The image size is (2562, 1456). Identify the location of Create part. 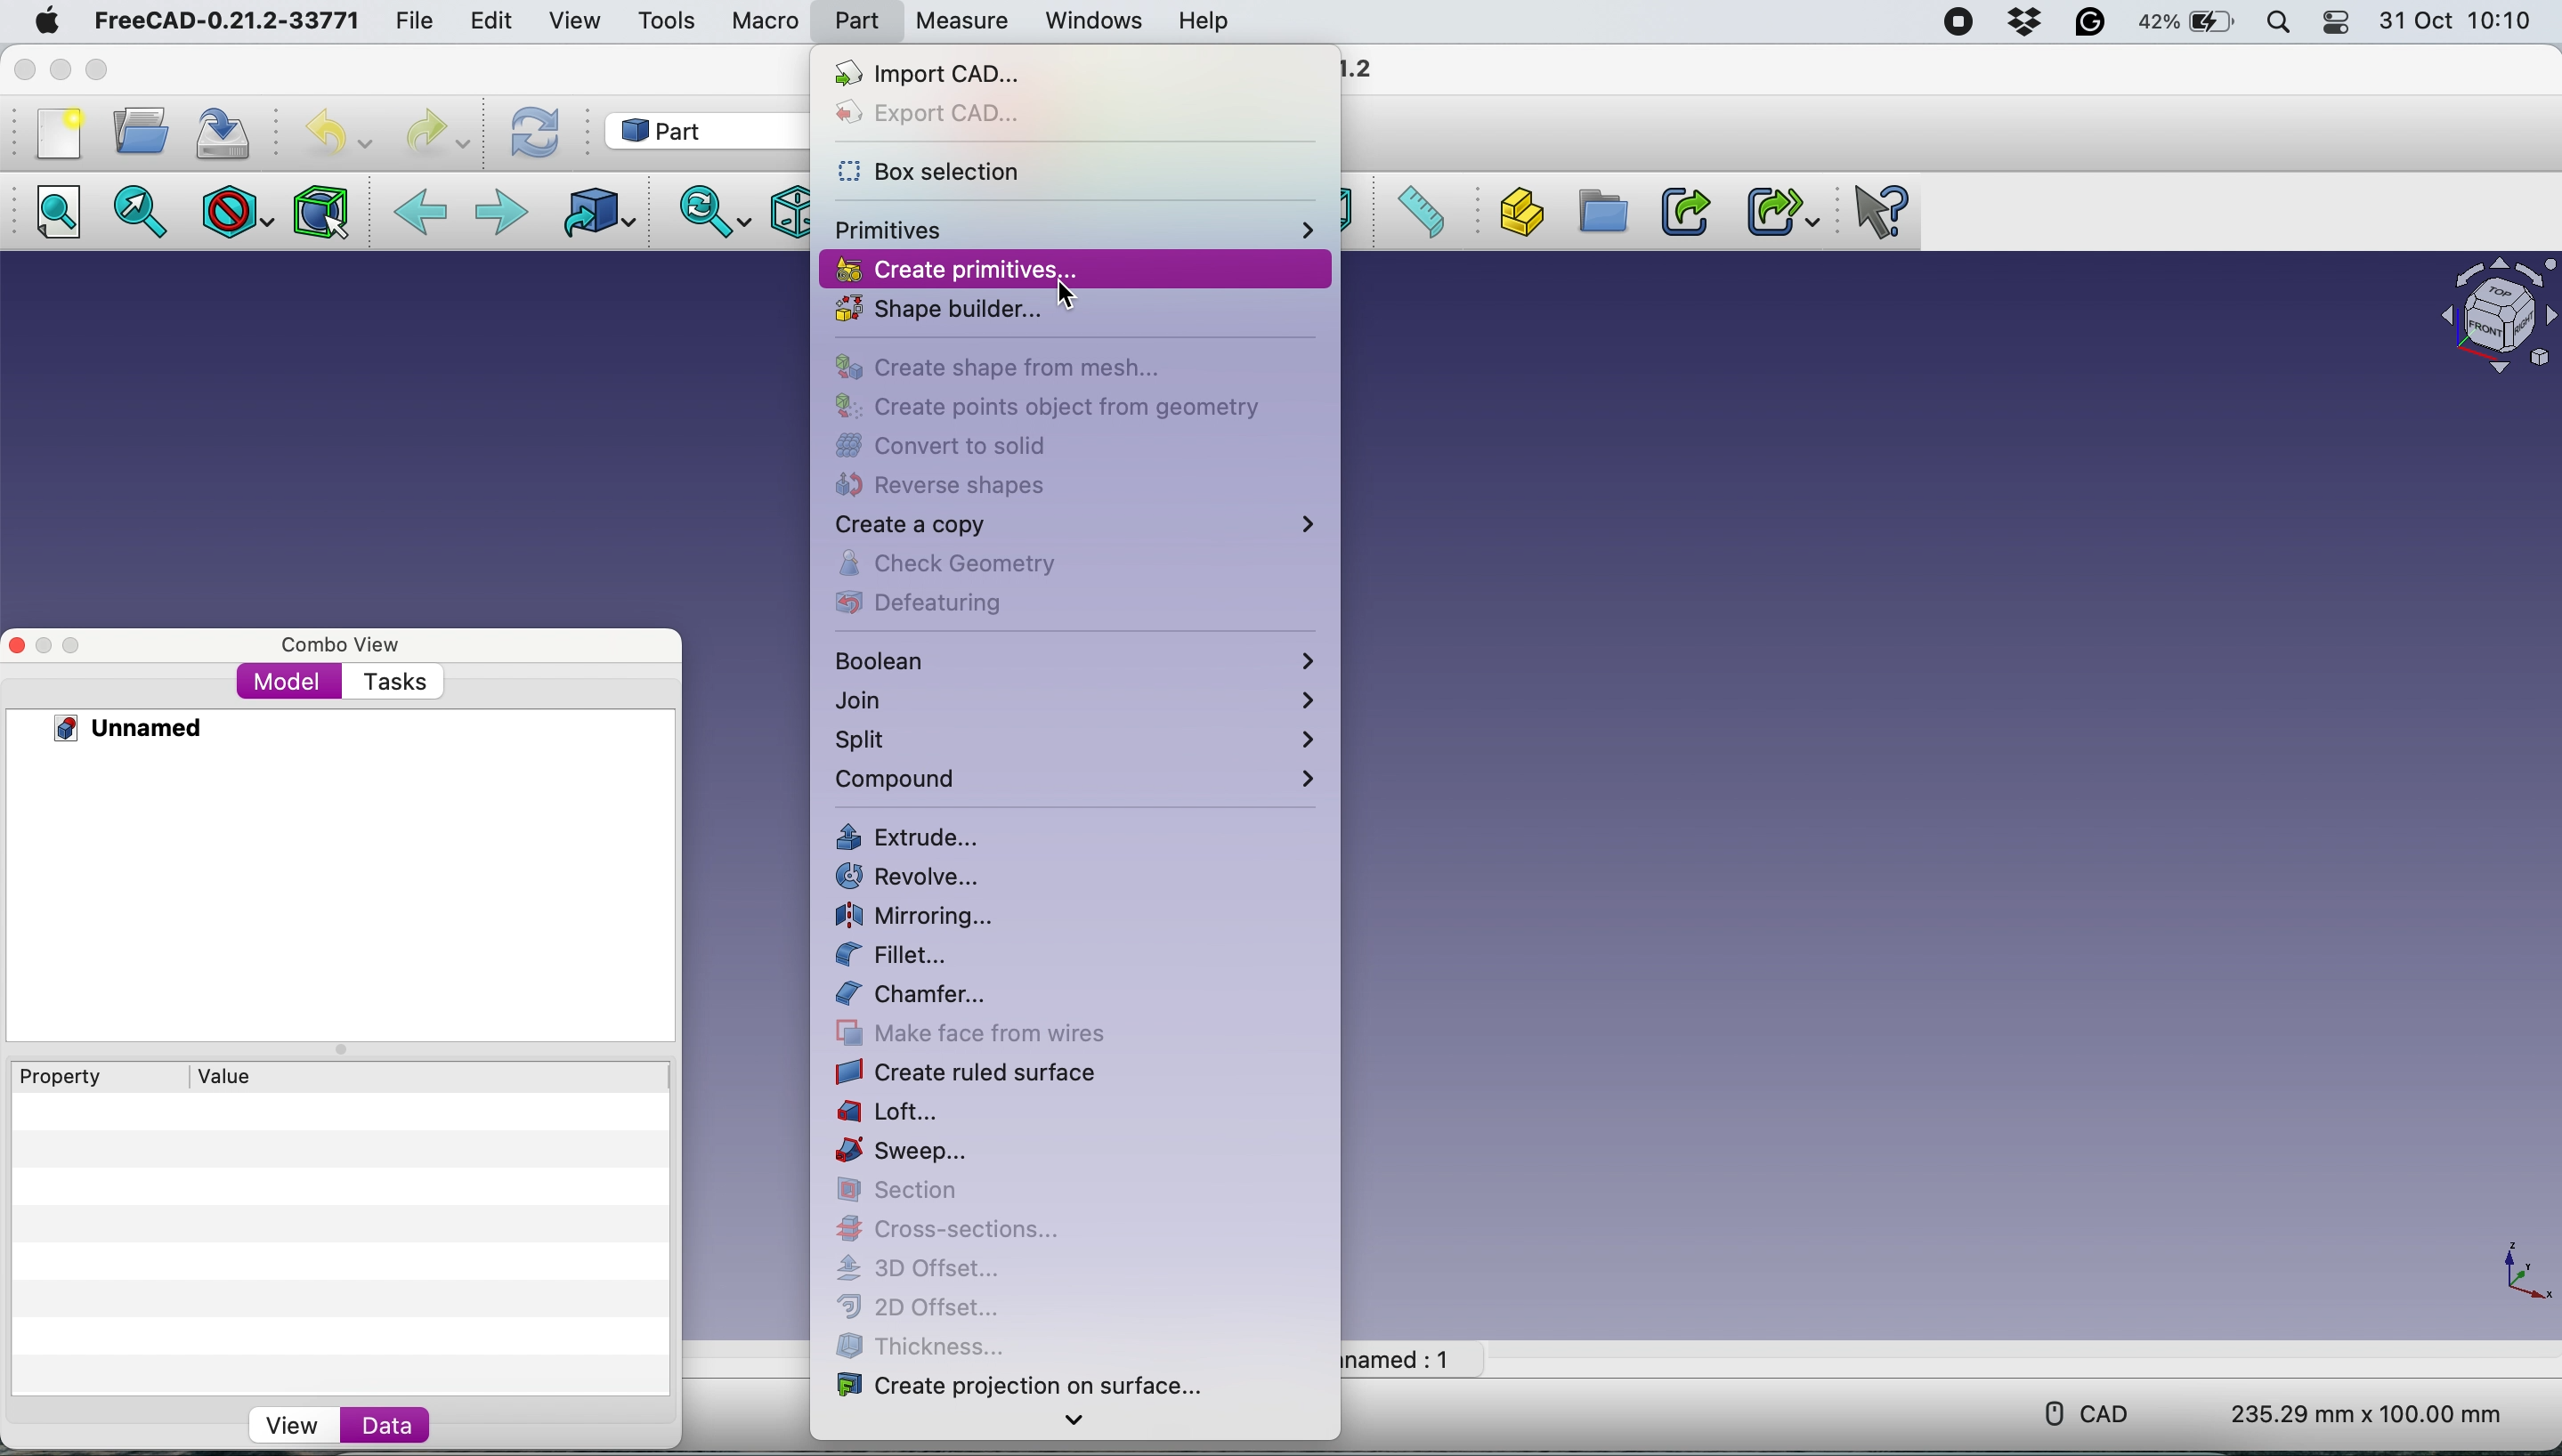
(1512, 213).